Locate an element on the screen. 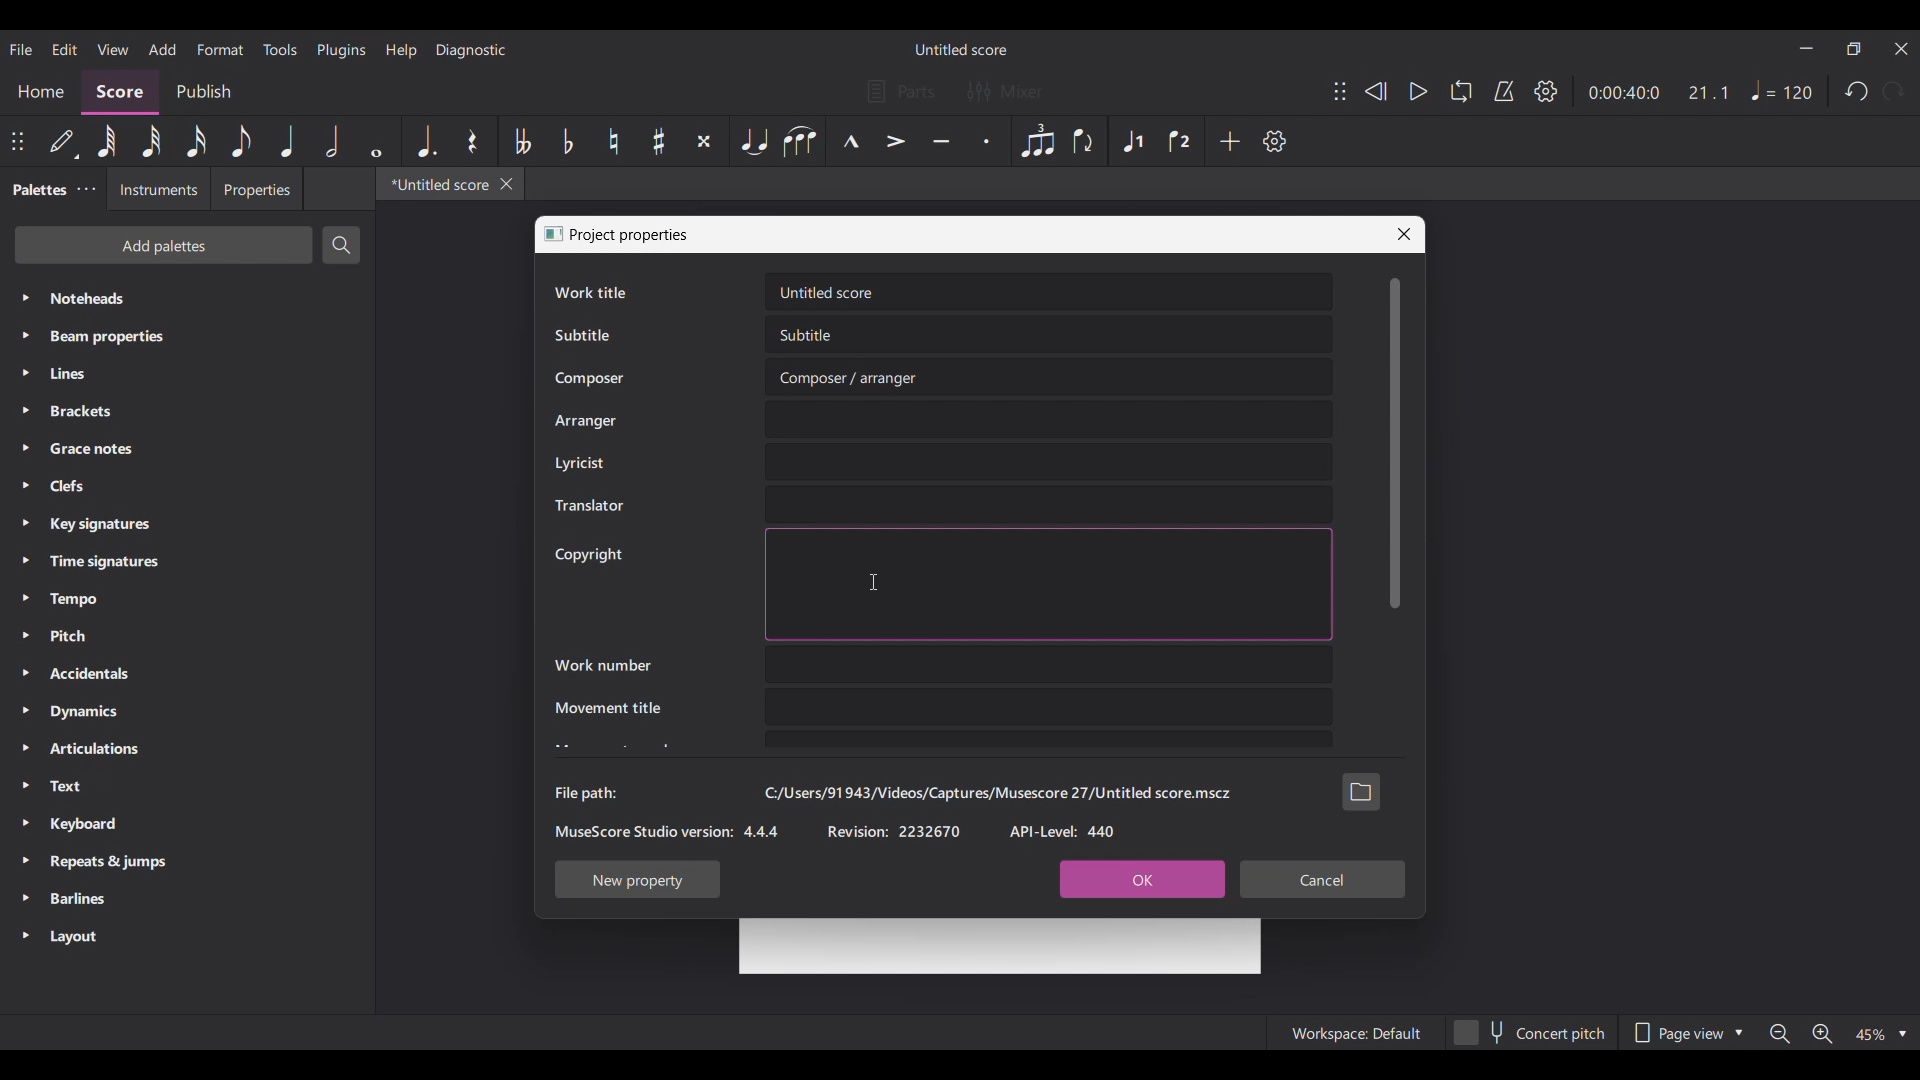 Image resolution: width=1920 pixels, height=1080 pixels. Close tab is located at coordinates (507, 184).